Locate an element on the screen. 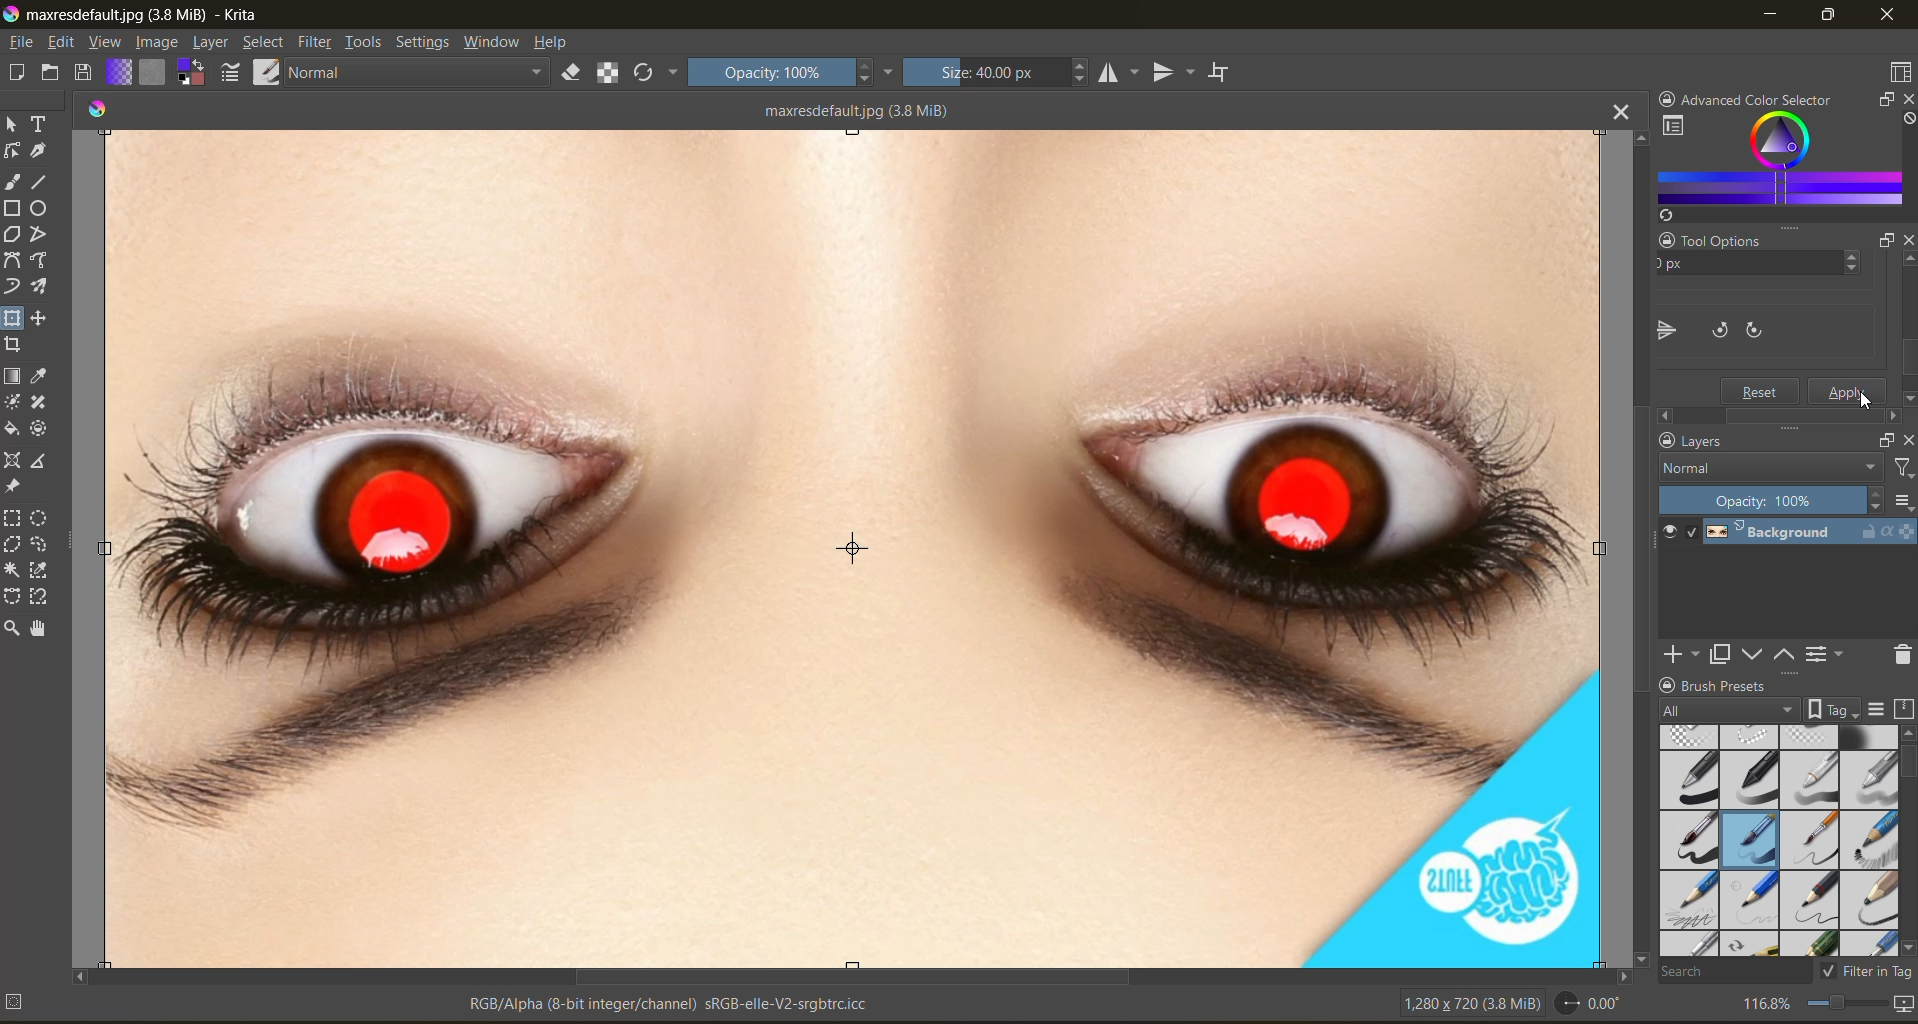 Image resolution: width=1918 pixels, height=1024 pixels. filter is located at coordinates (319, 41).